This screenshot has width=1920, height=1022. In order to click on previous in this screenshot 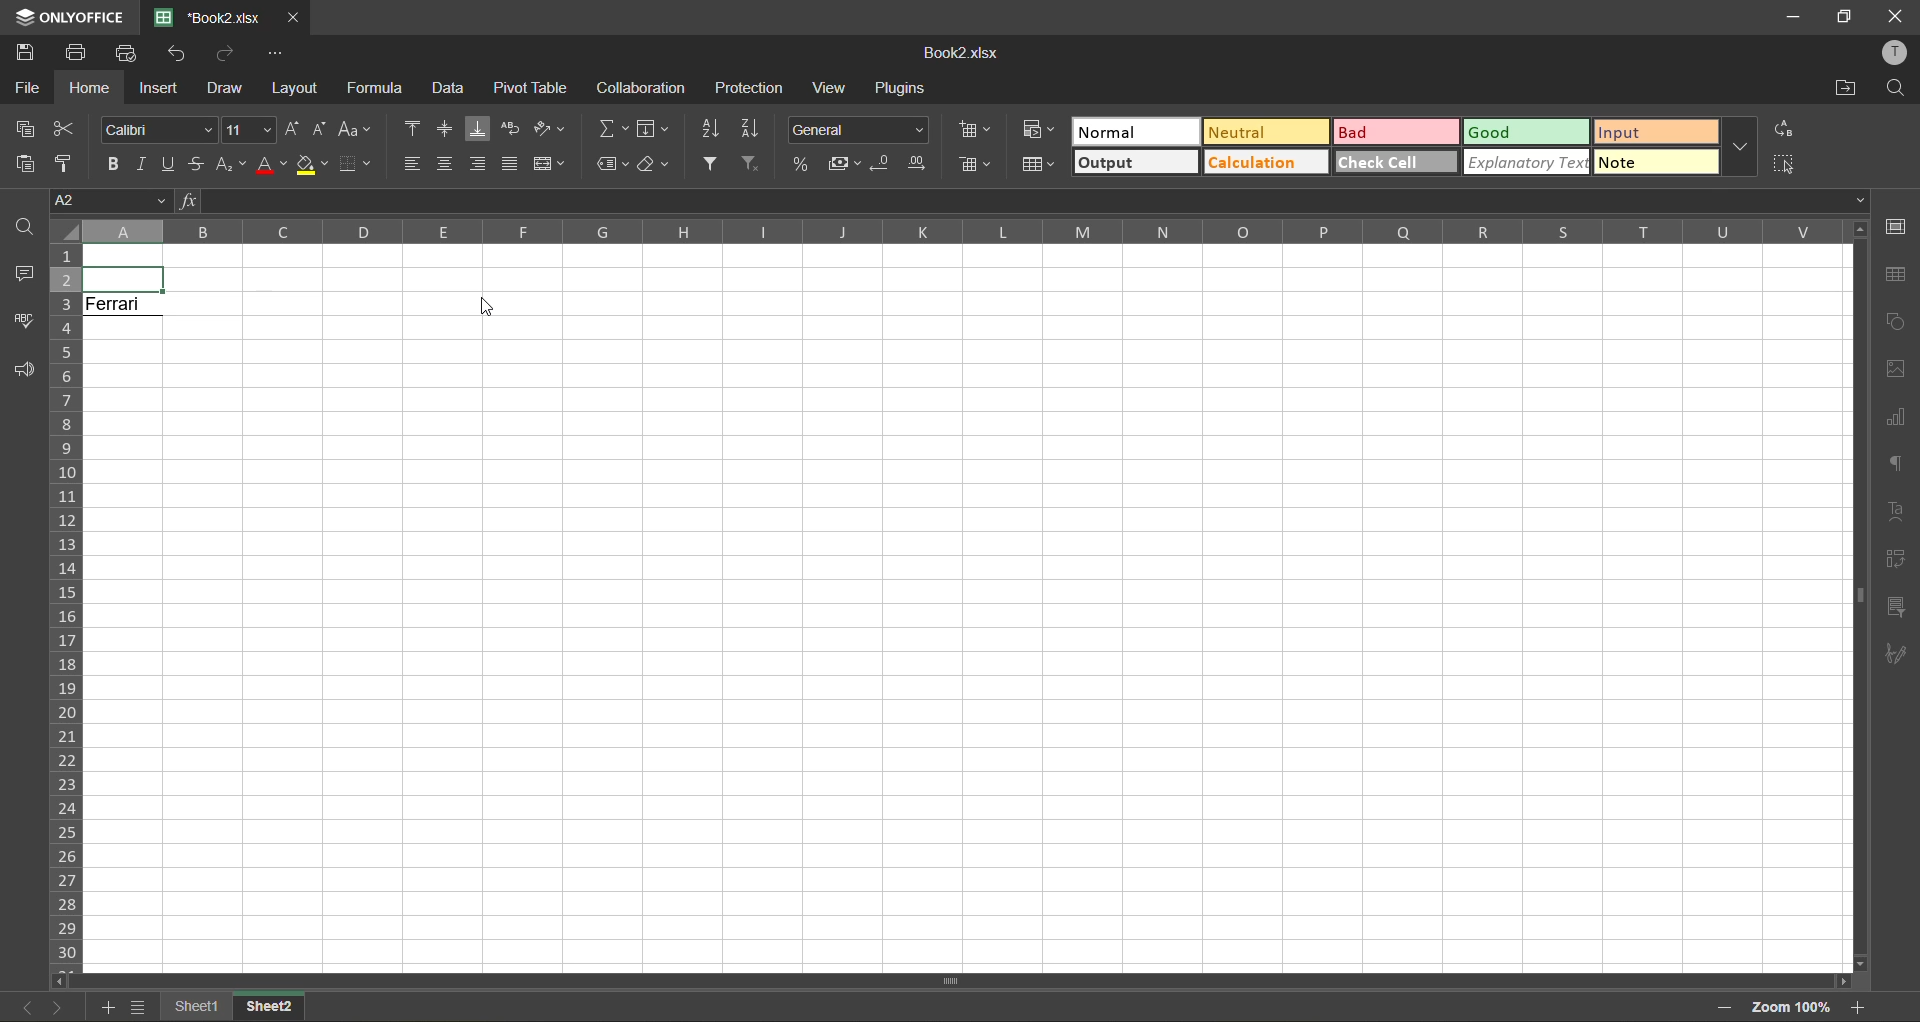, I will do `click(26, 1006)`.